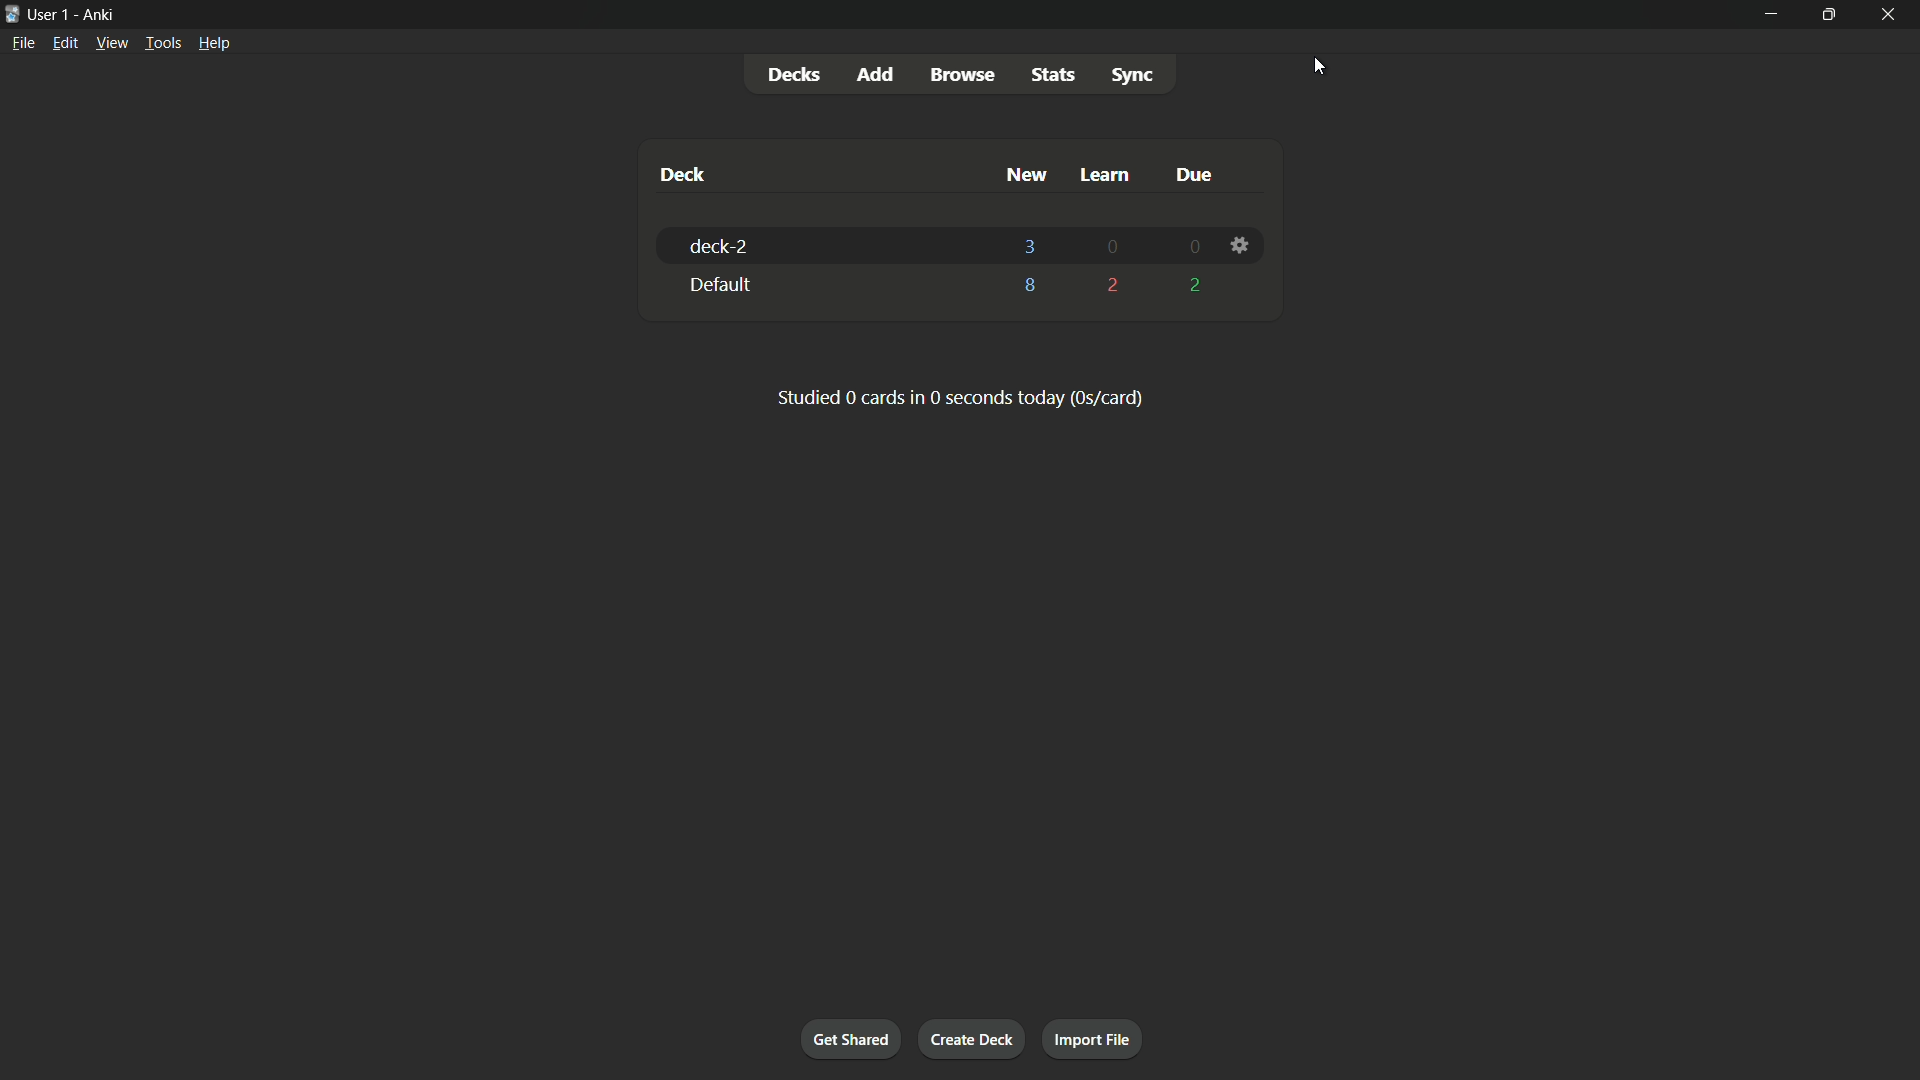 This screenshot has width=1920, height=1080. Describe the element at coordinates (1113, 284) in the screenshot. I see `2` at that location.